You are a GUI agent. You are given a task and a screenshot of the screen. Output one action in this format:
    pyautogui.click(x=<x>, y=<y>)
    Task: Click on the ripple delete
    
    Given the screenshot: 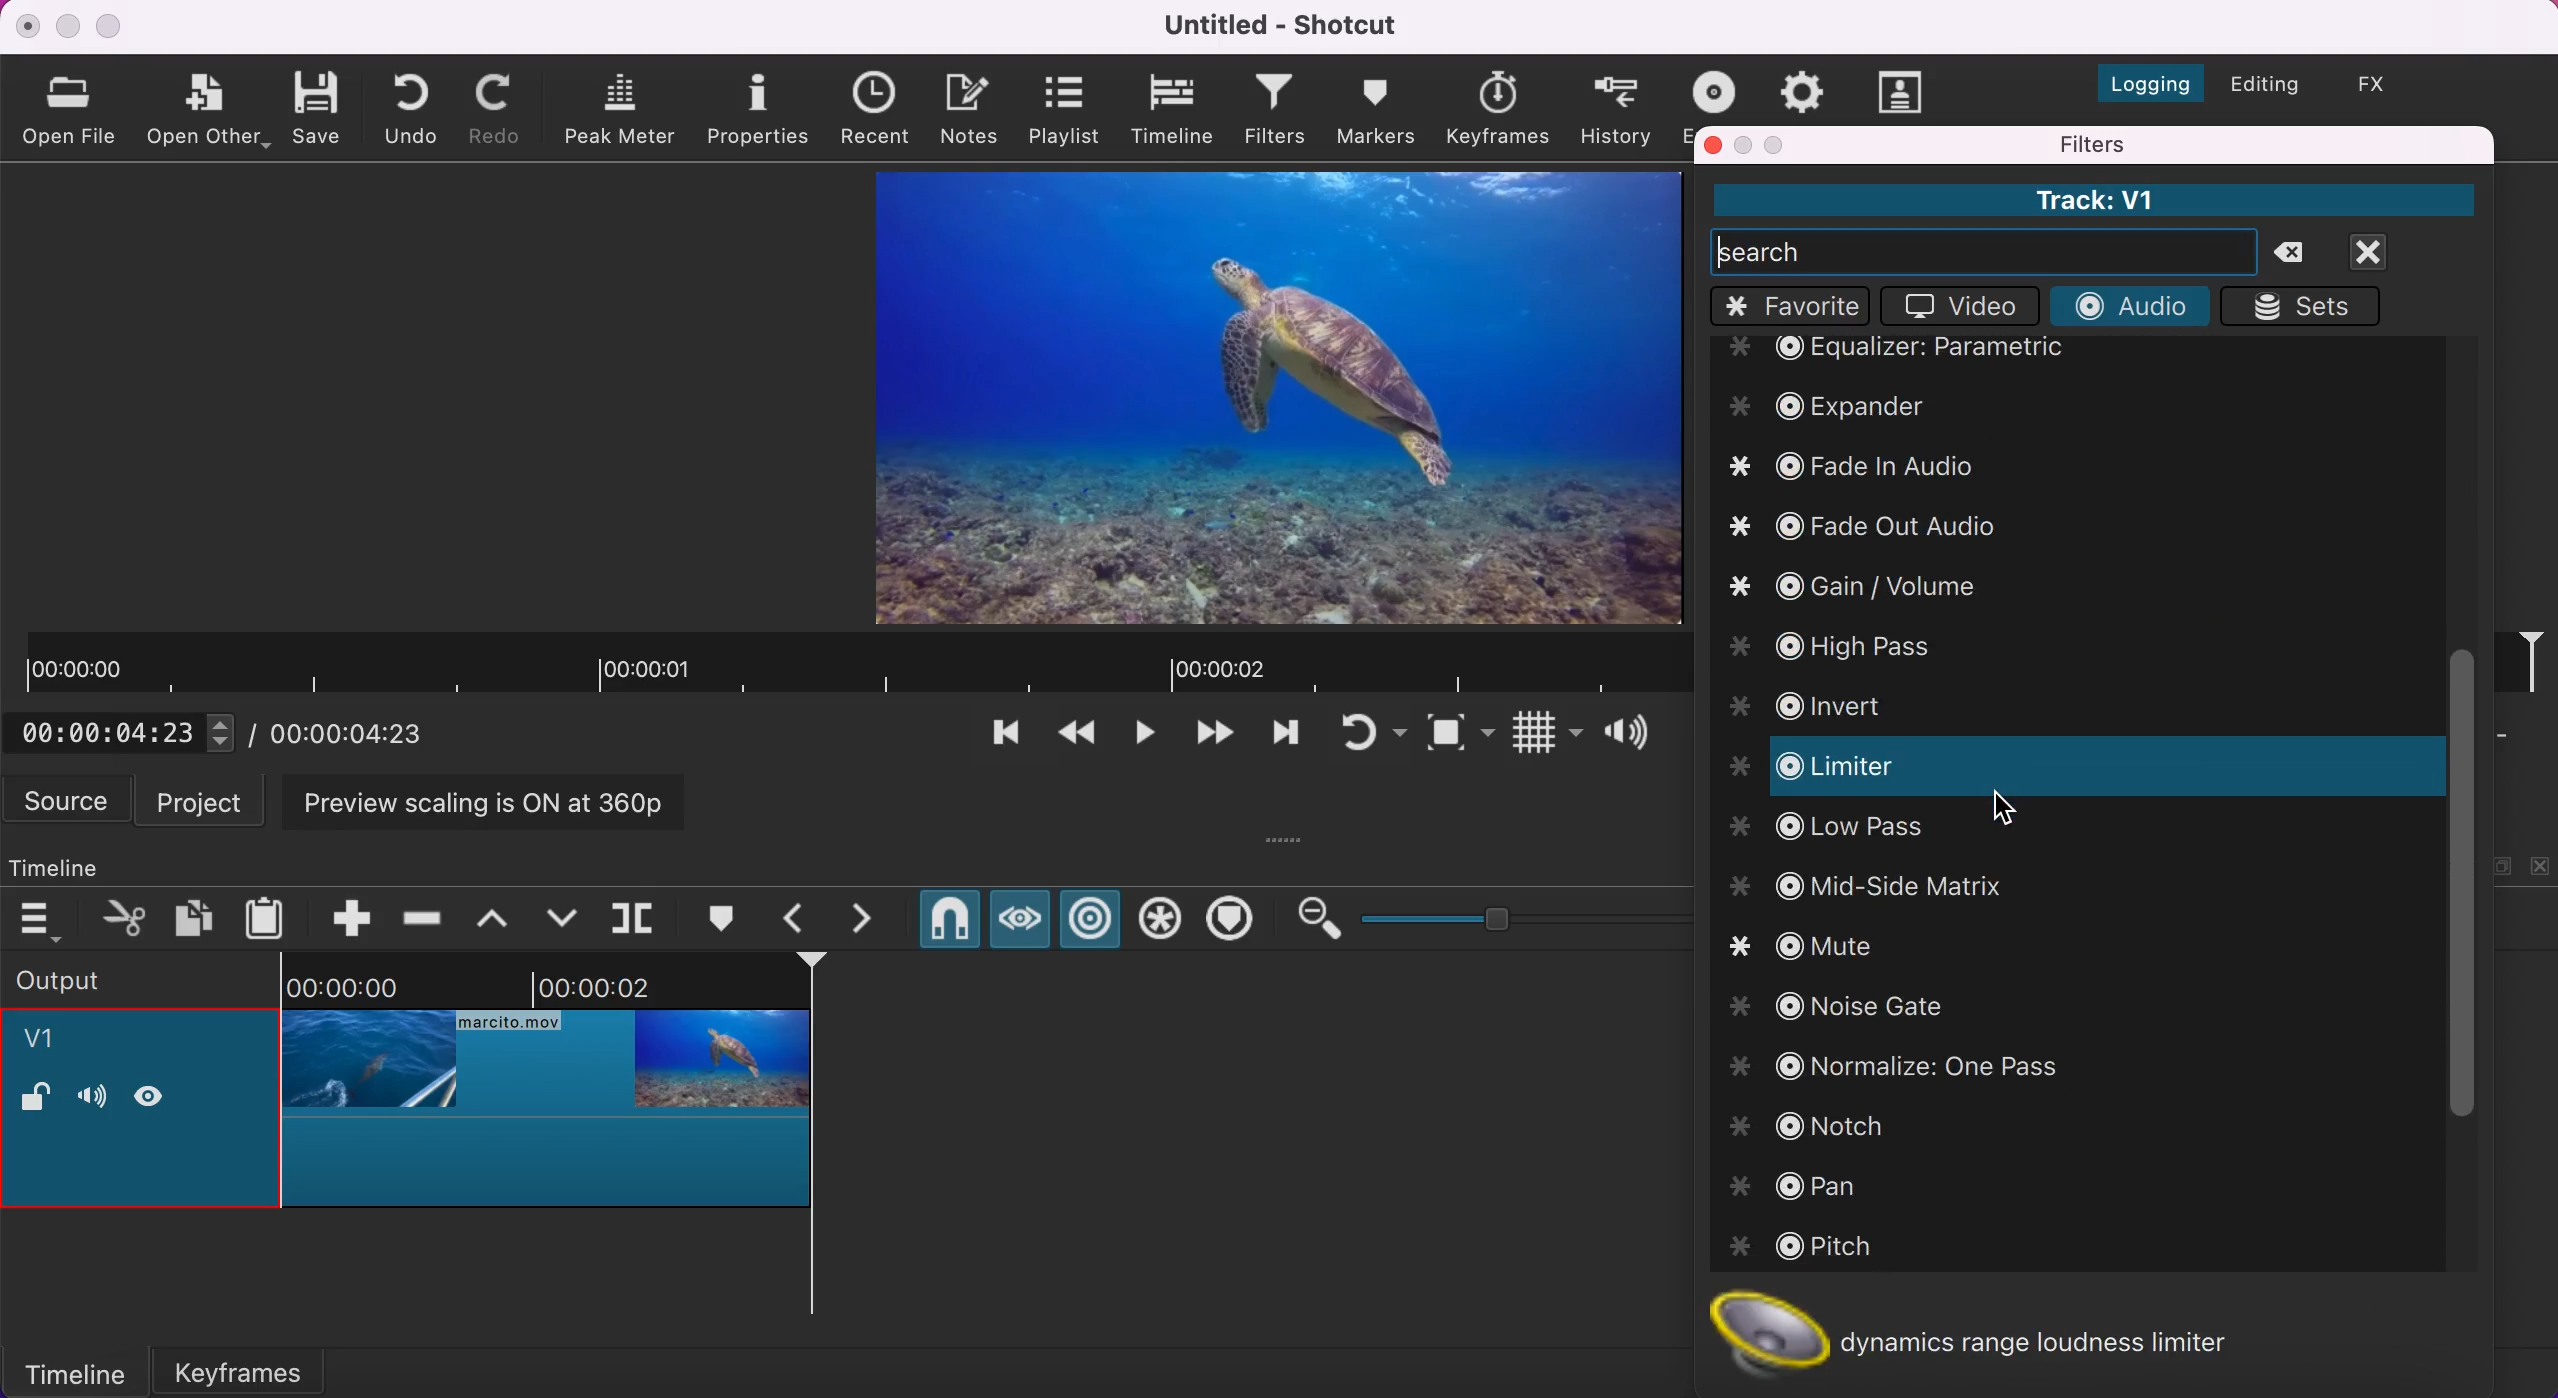 What is the action you would take?
    pyautogui.click(x=424, y=912)
    